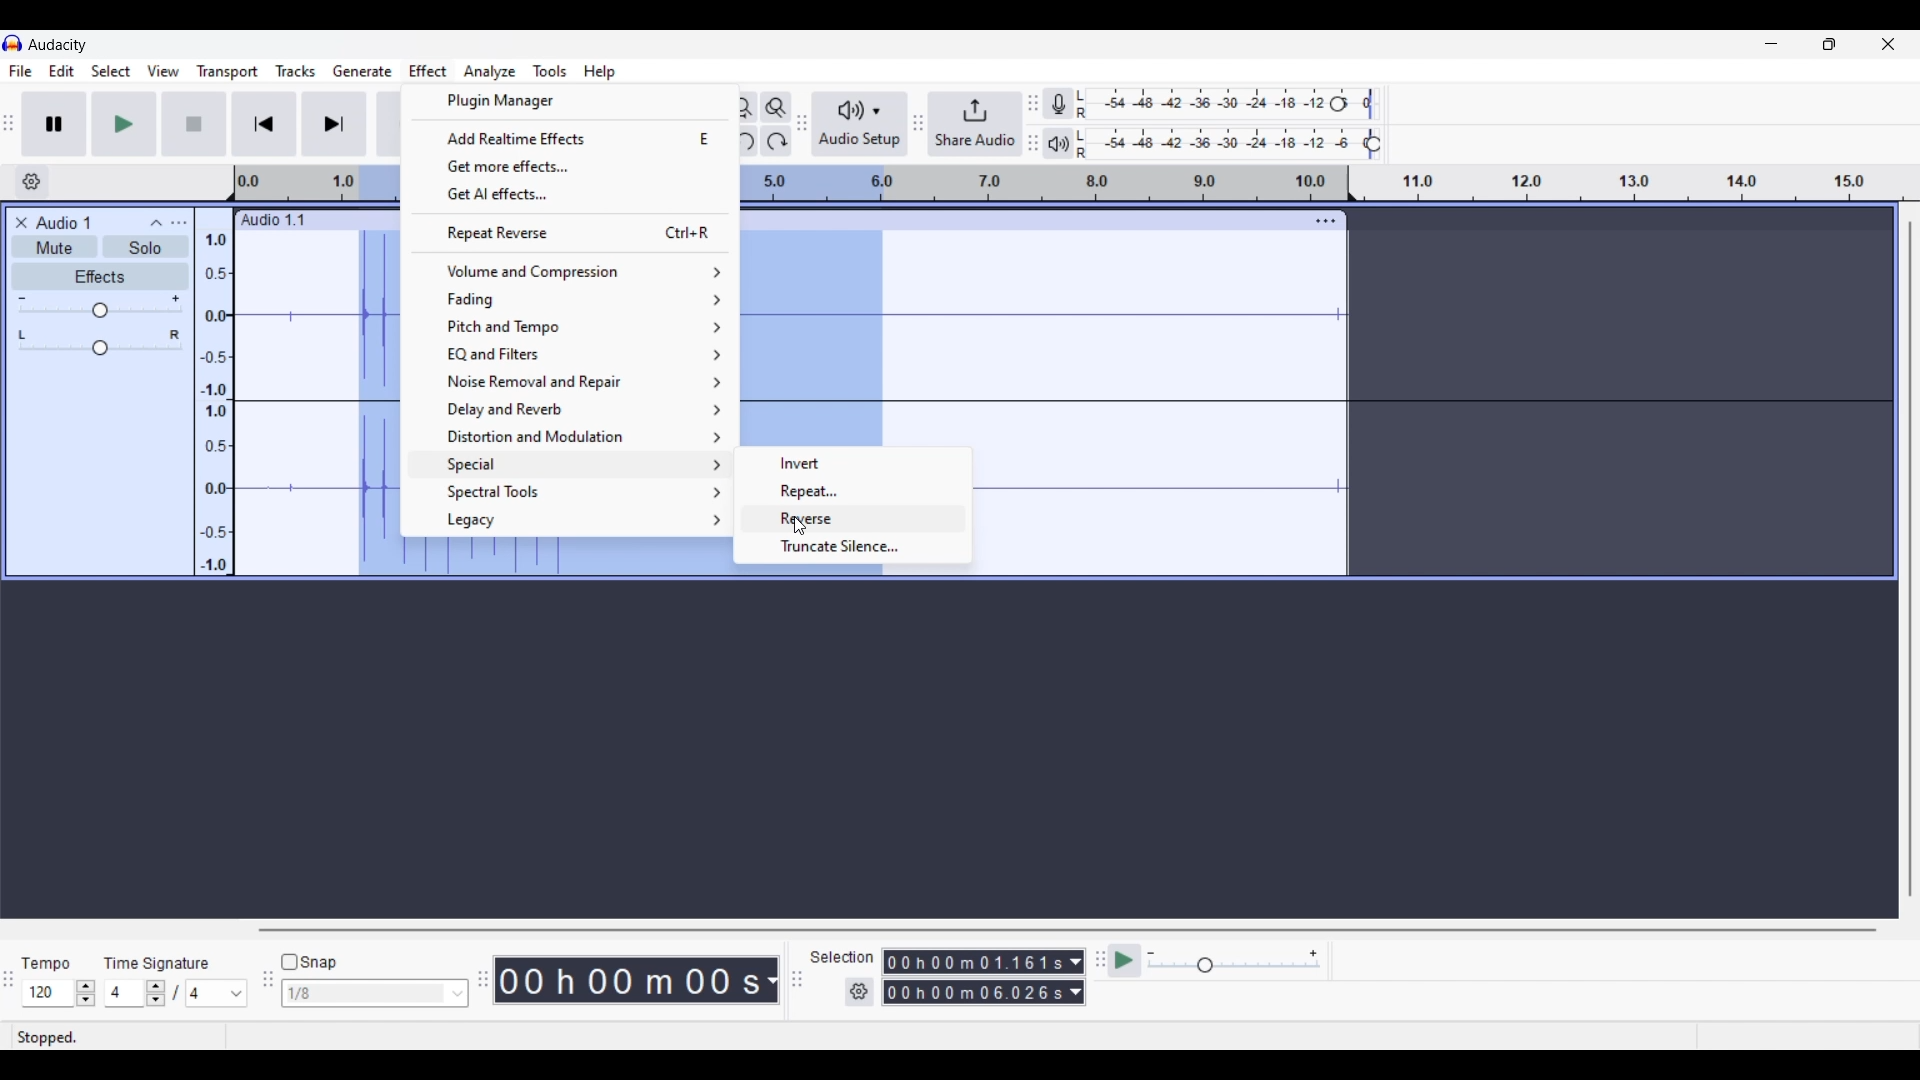  I want to click on Spectral tool options, so click(571, 492).